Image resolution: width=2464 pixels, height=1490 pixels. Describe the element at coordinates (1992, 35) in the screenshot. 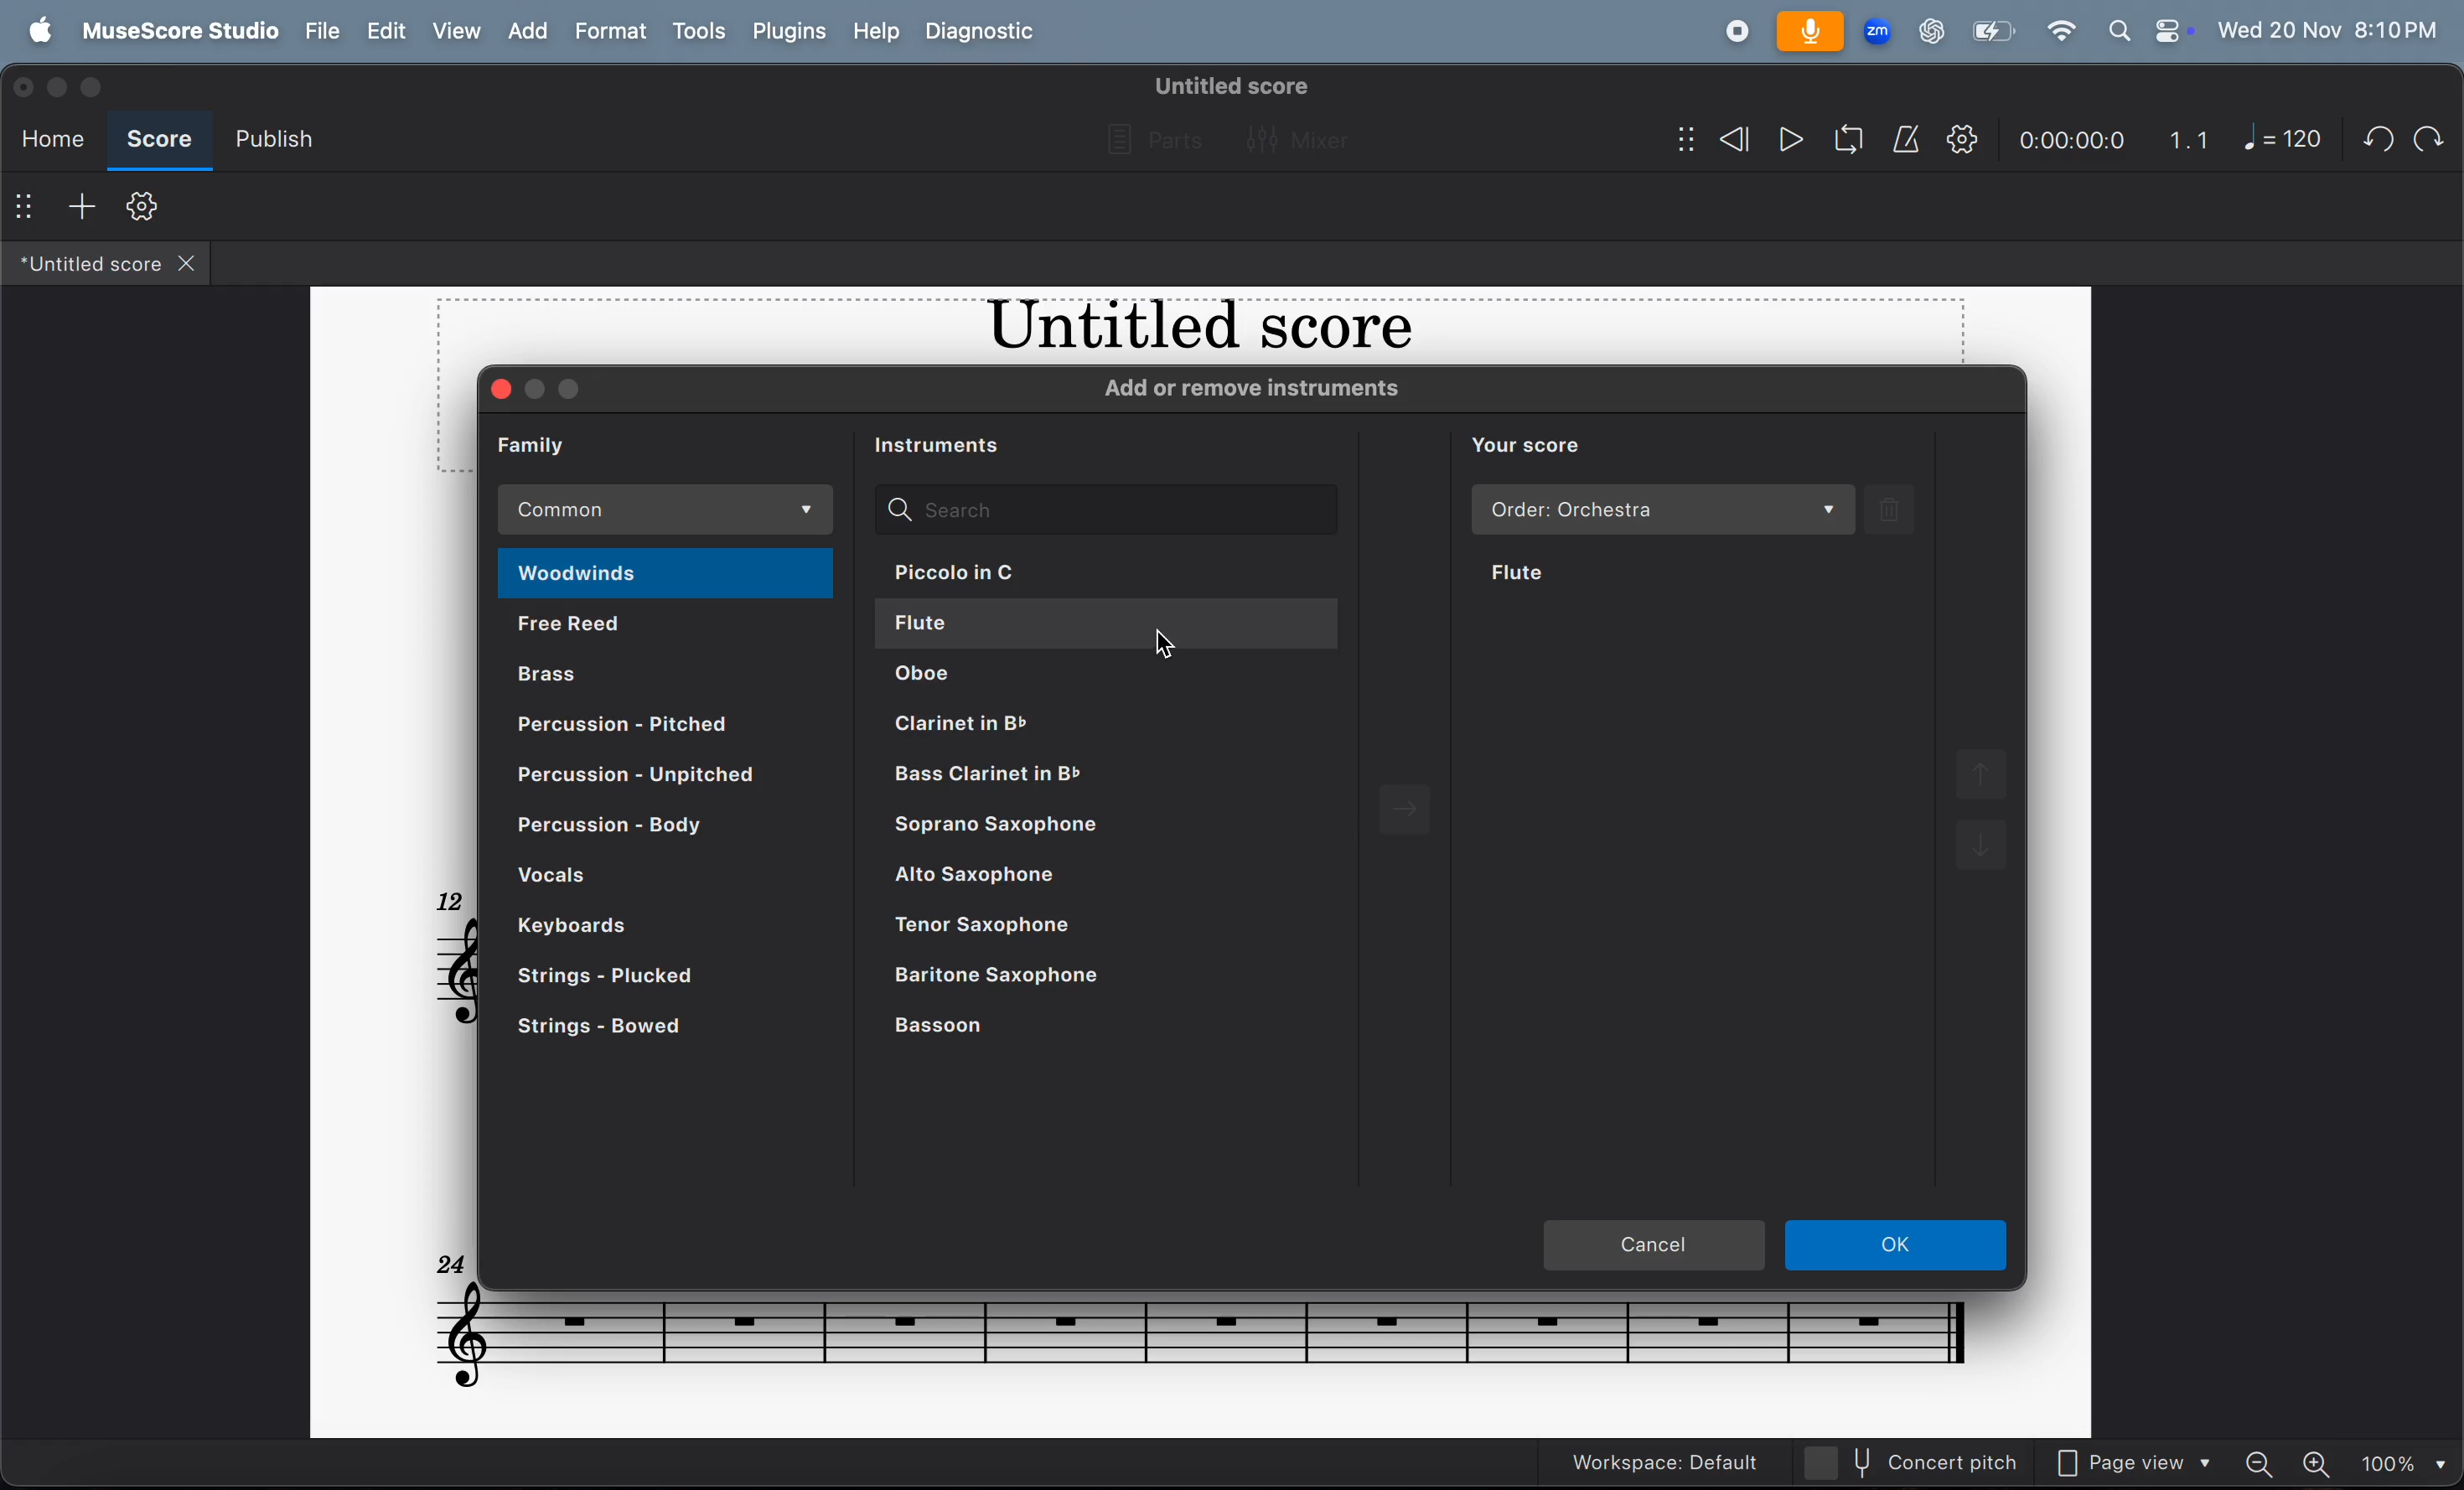

I see `battery` at that location.